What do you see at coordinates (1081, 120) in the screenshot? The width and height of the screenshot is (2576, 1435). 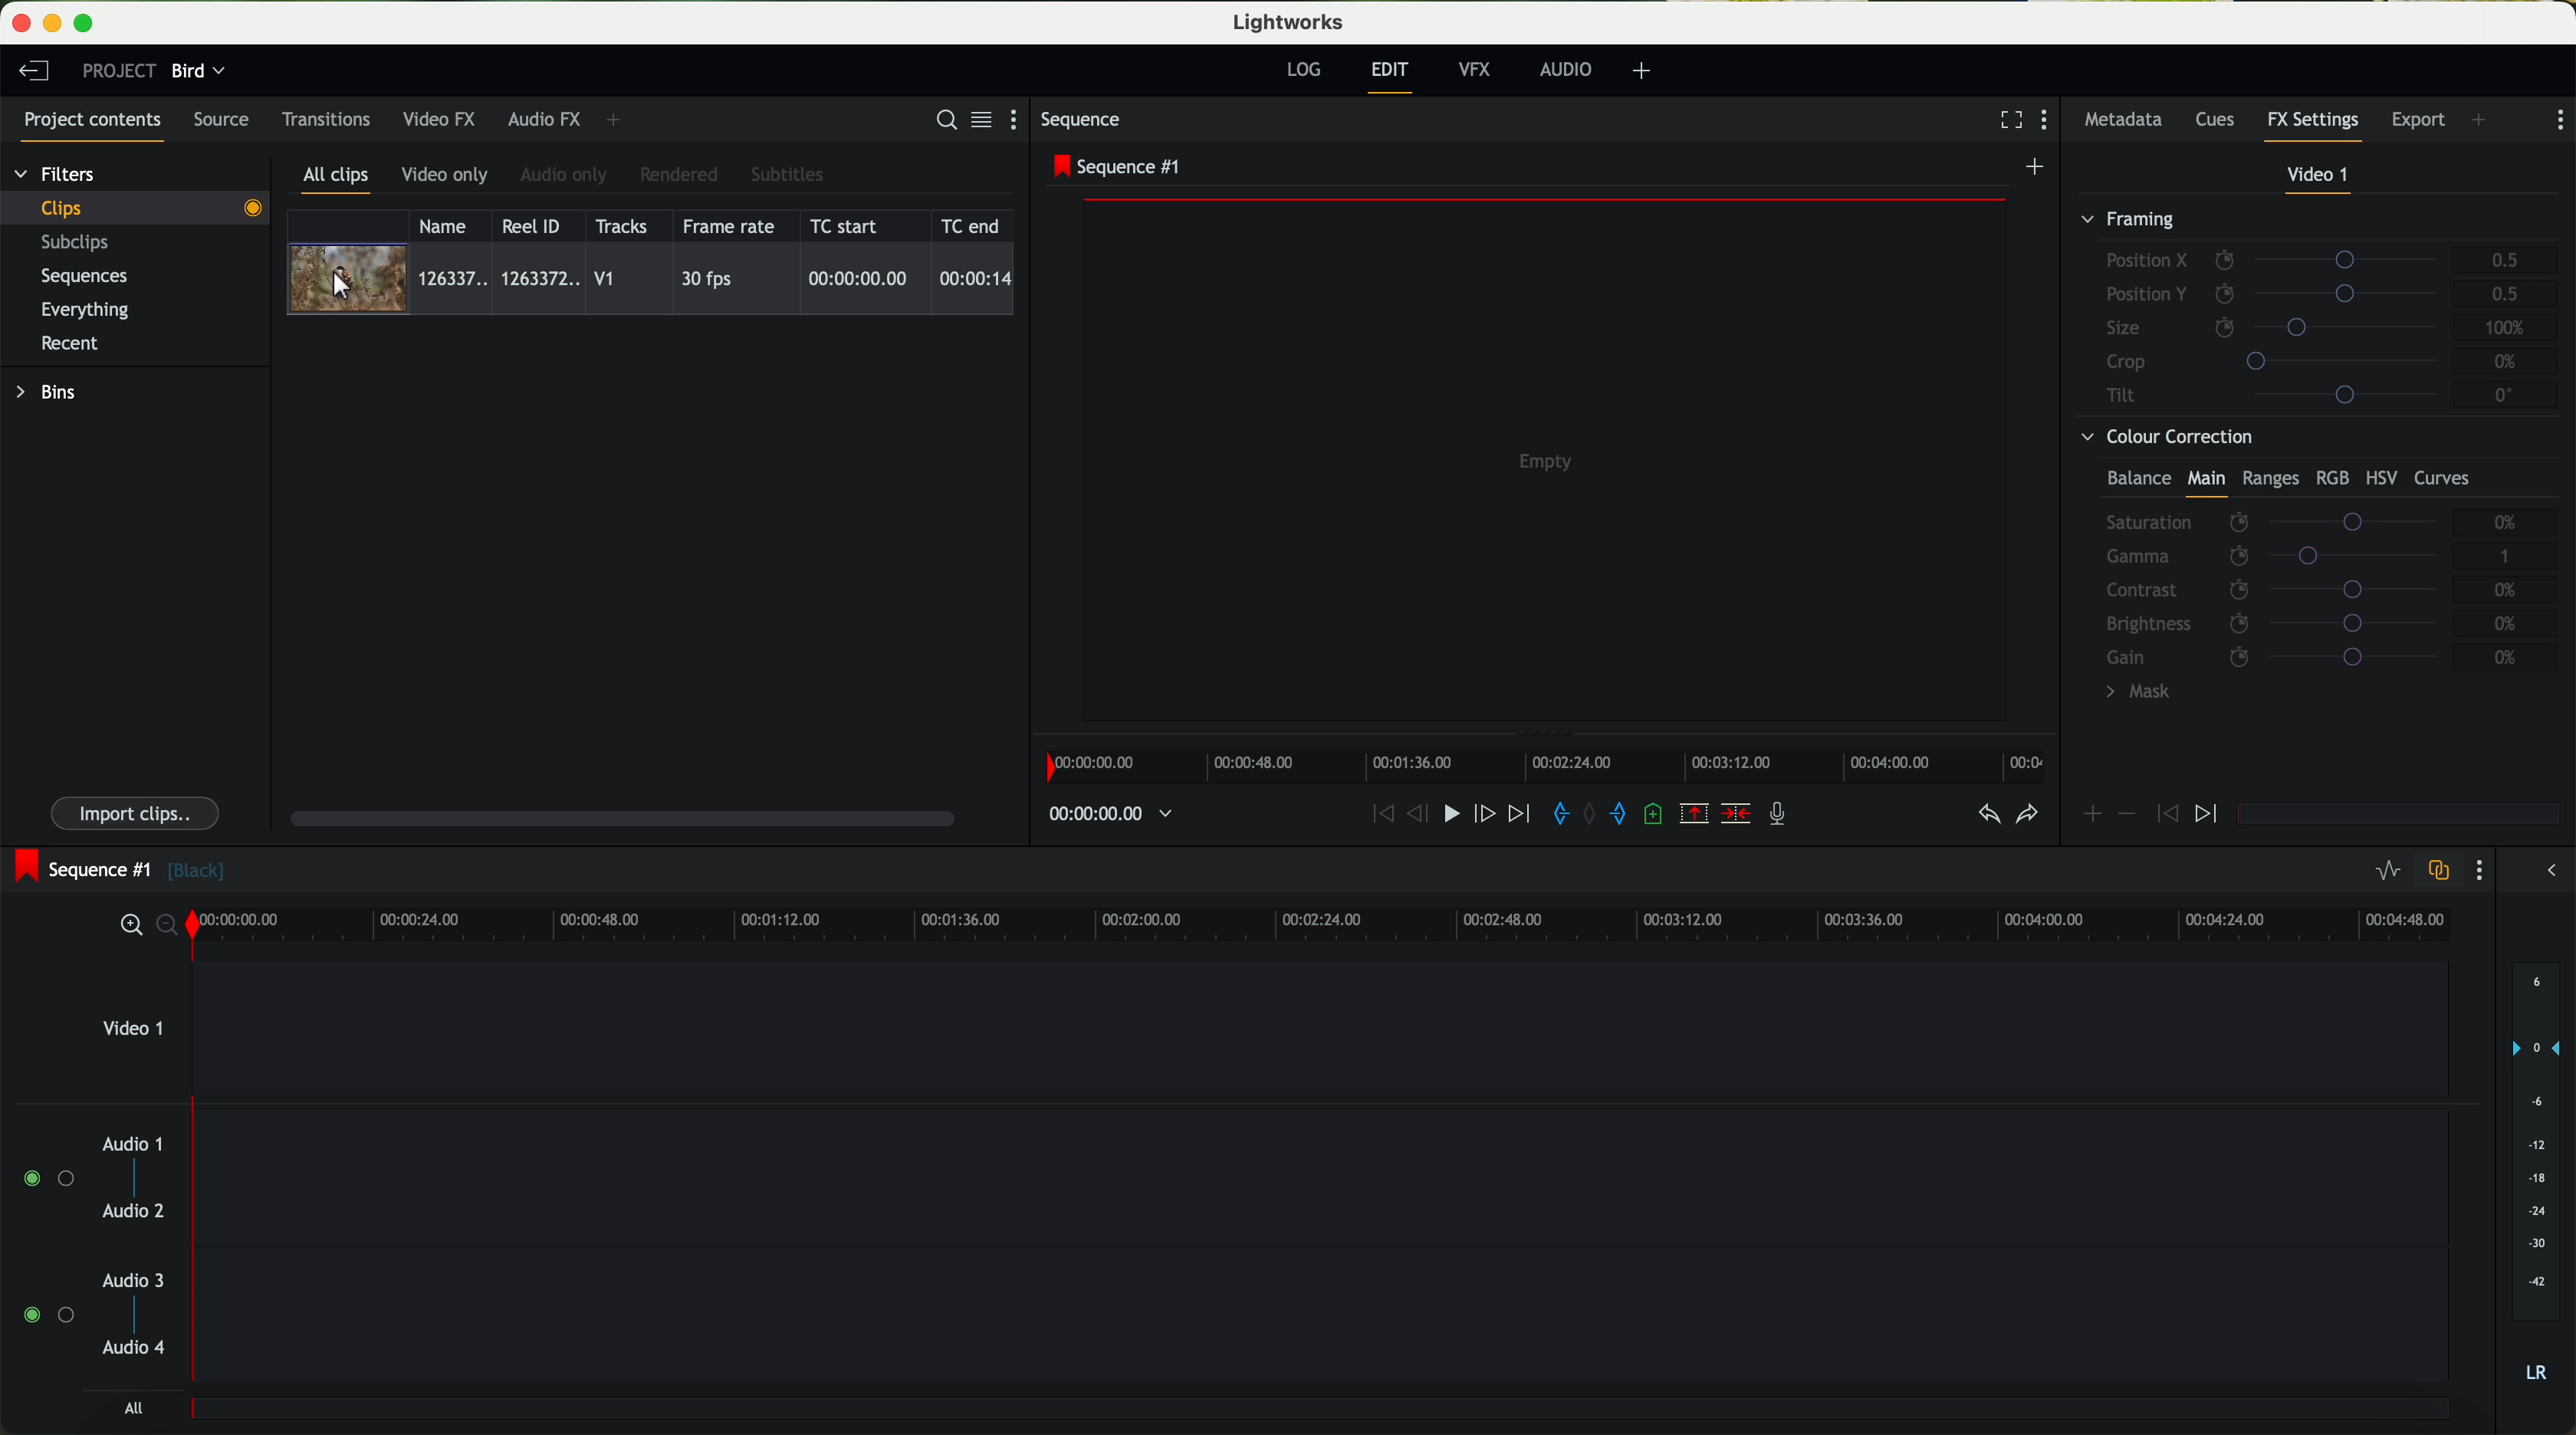 I see `sequence` at bounding box center [1081, 120].